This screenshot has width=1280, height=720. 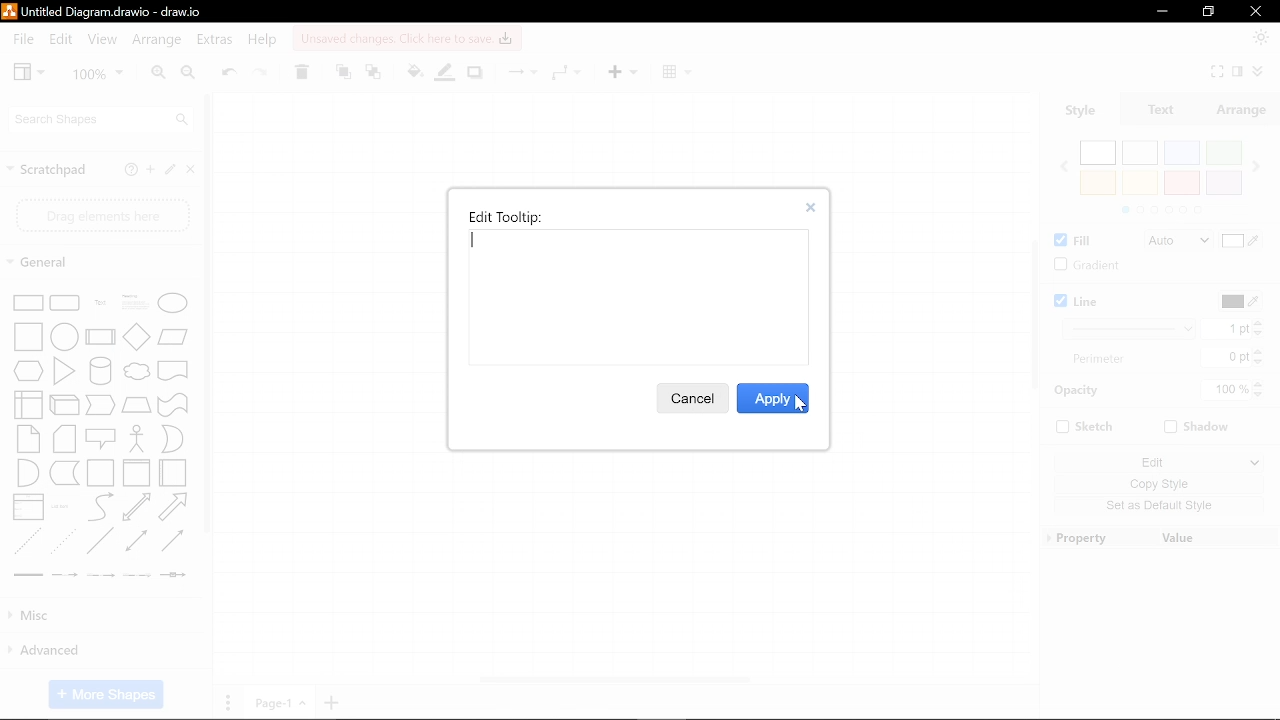 What do you see at coordinates (693, 398) in the screenshot?
I see `Cancel` at bounding box center [693, 398].